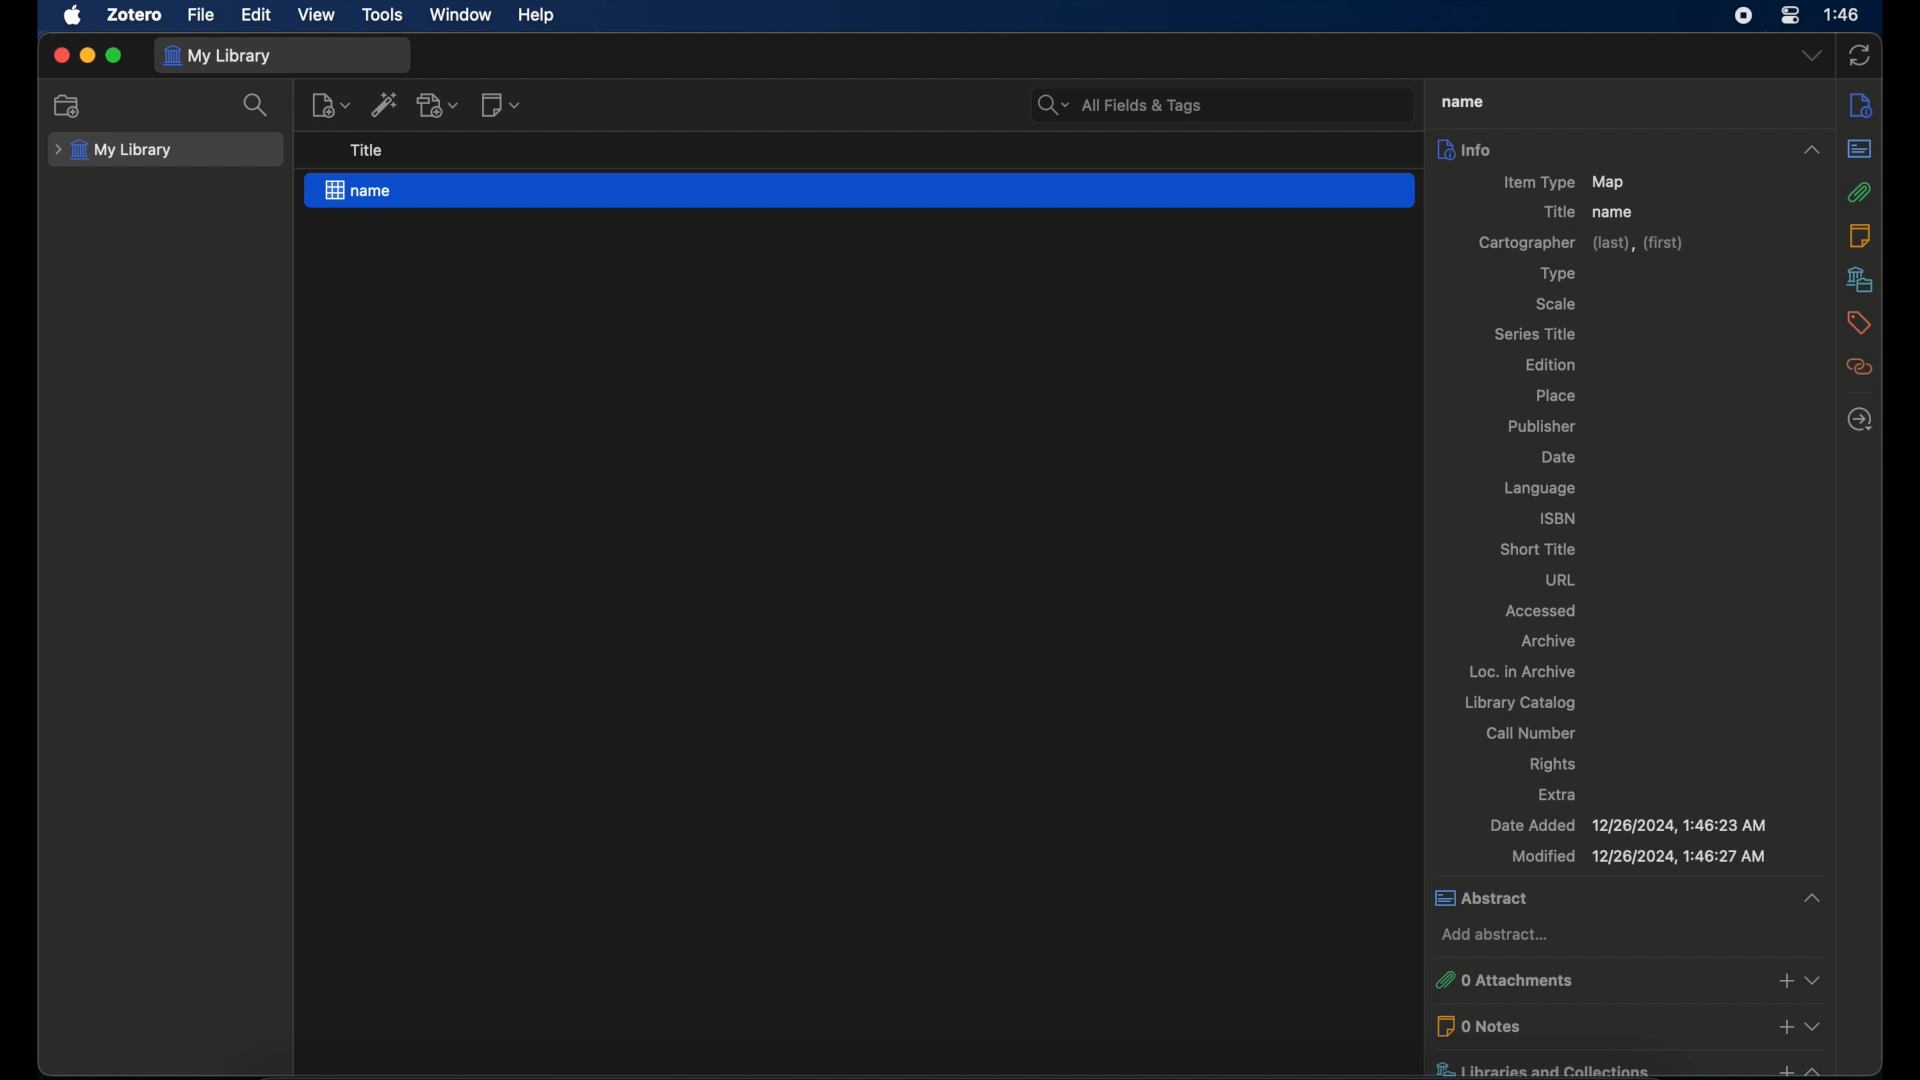  I want to click on modified 12/26/2024, 1:46:23 AM, so click(1637, 856).